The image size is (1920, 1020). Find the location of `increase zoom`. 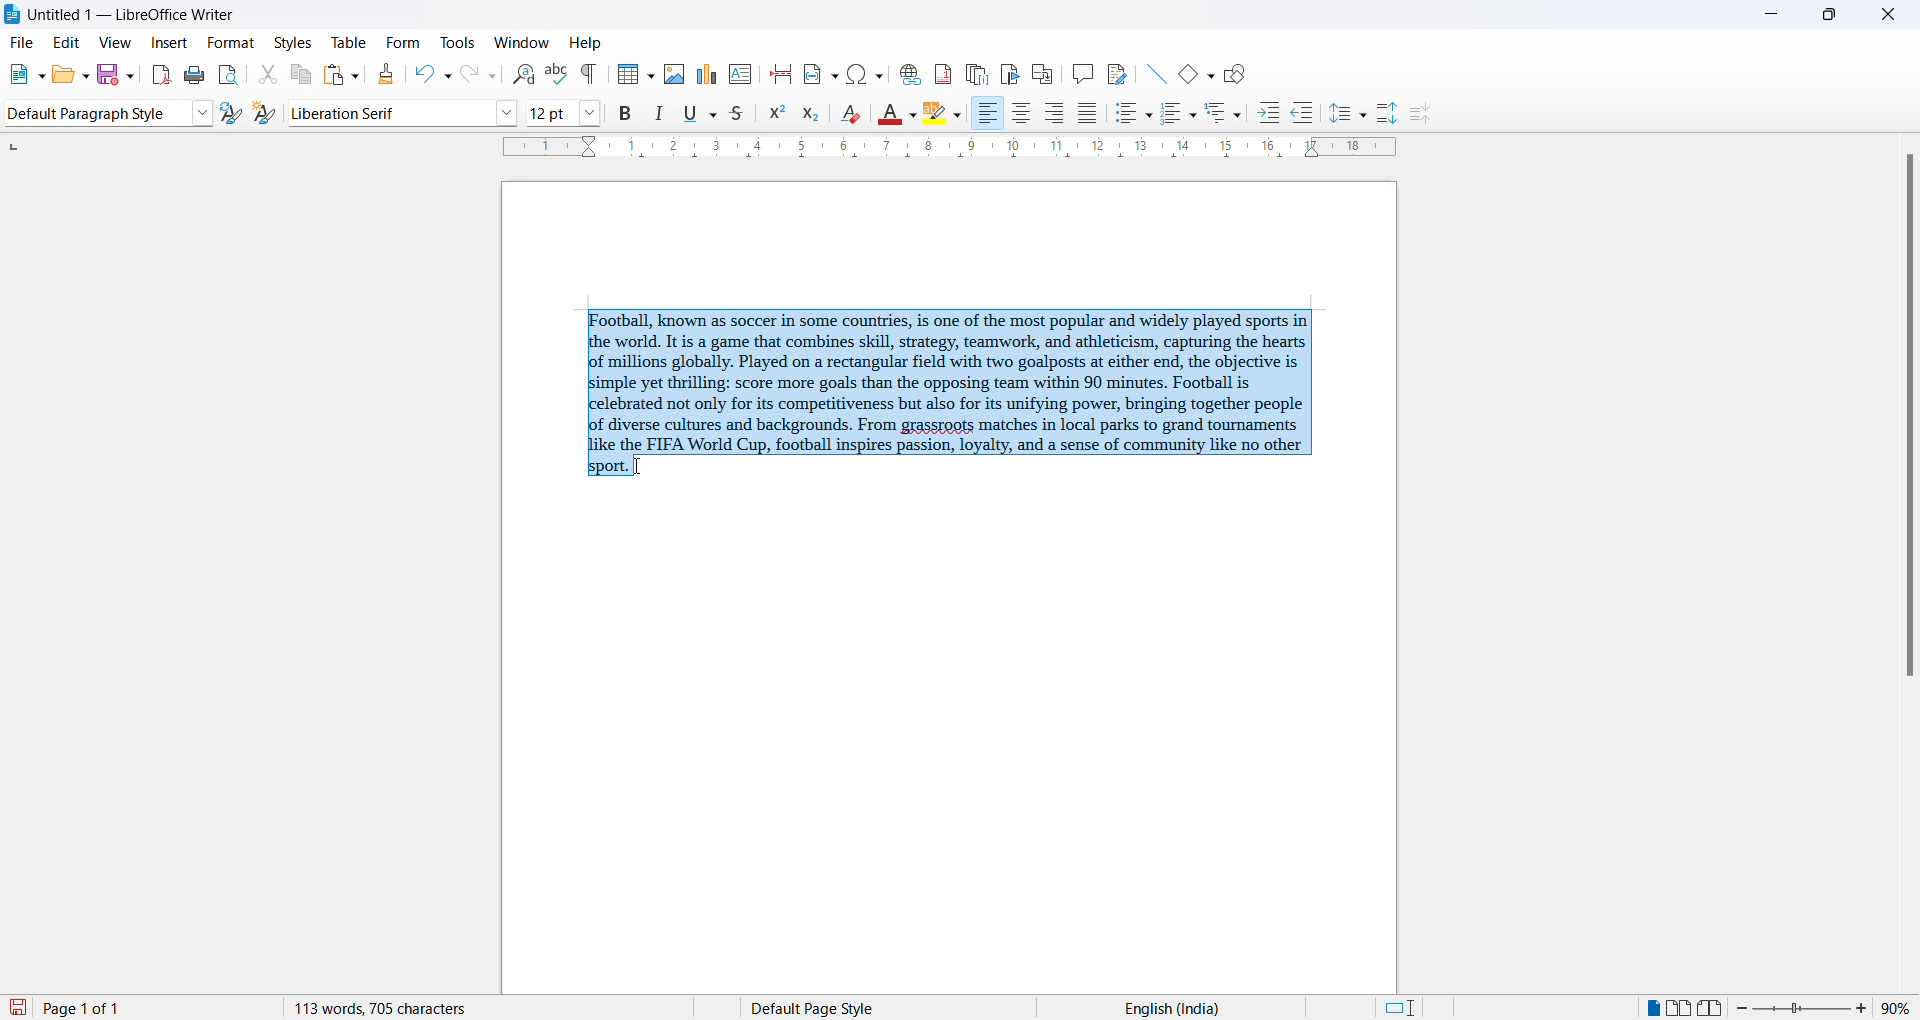

increase zoom is located at coordinates (1867, 1008).